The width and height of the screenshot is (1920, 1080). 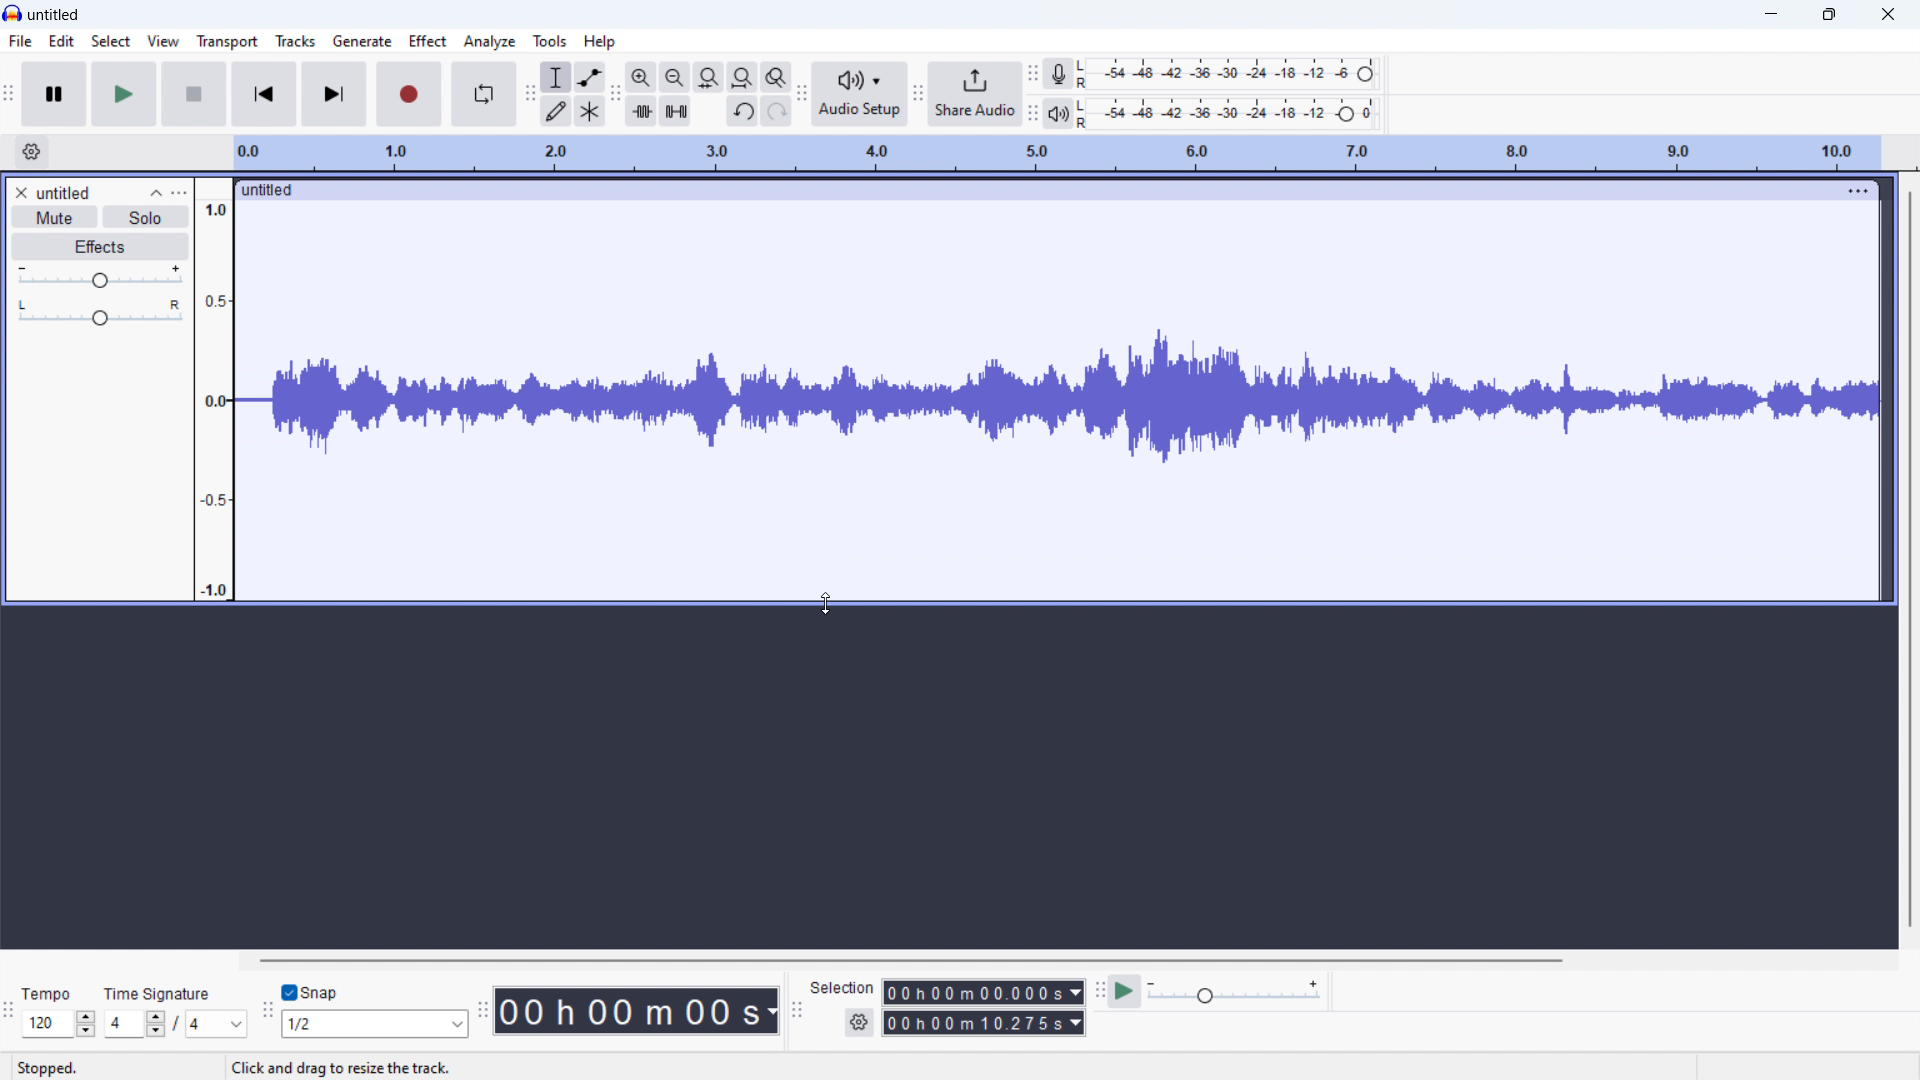 What do you see at coordinates (294, 41) in the screenshot?
I see `tracks` at bounding box center [294, 41].